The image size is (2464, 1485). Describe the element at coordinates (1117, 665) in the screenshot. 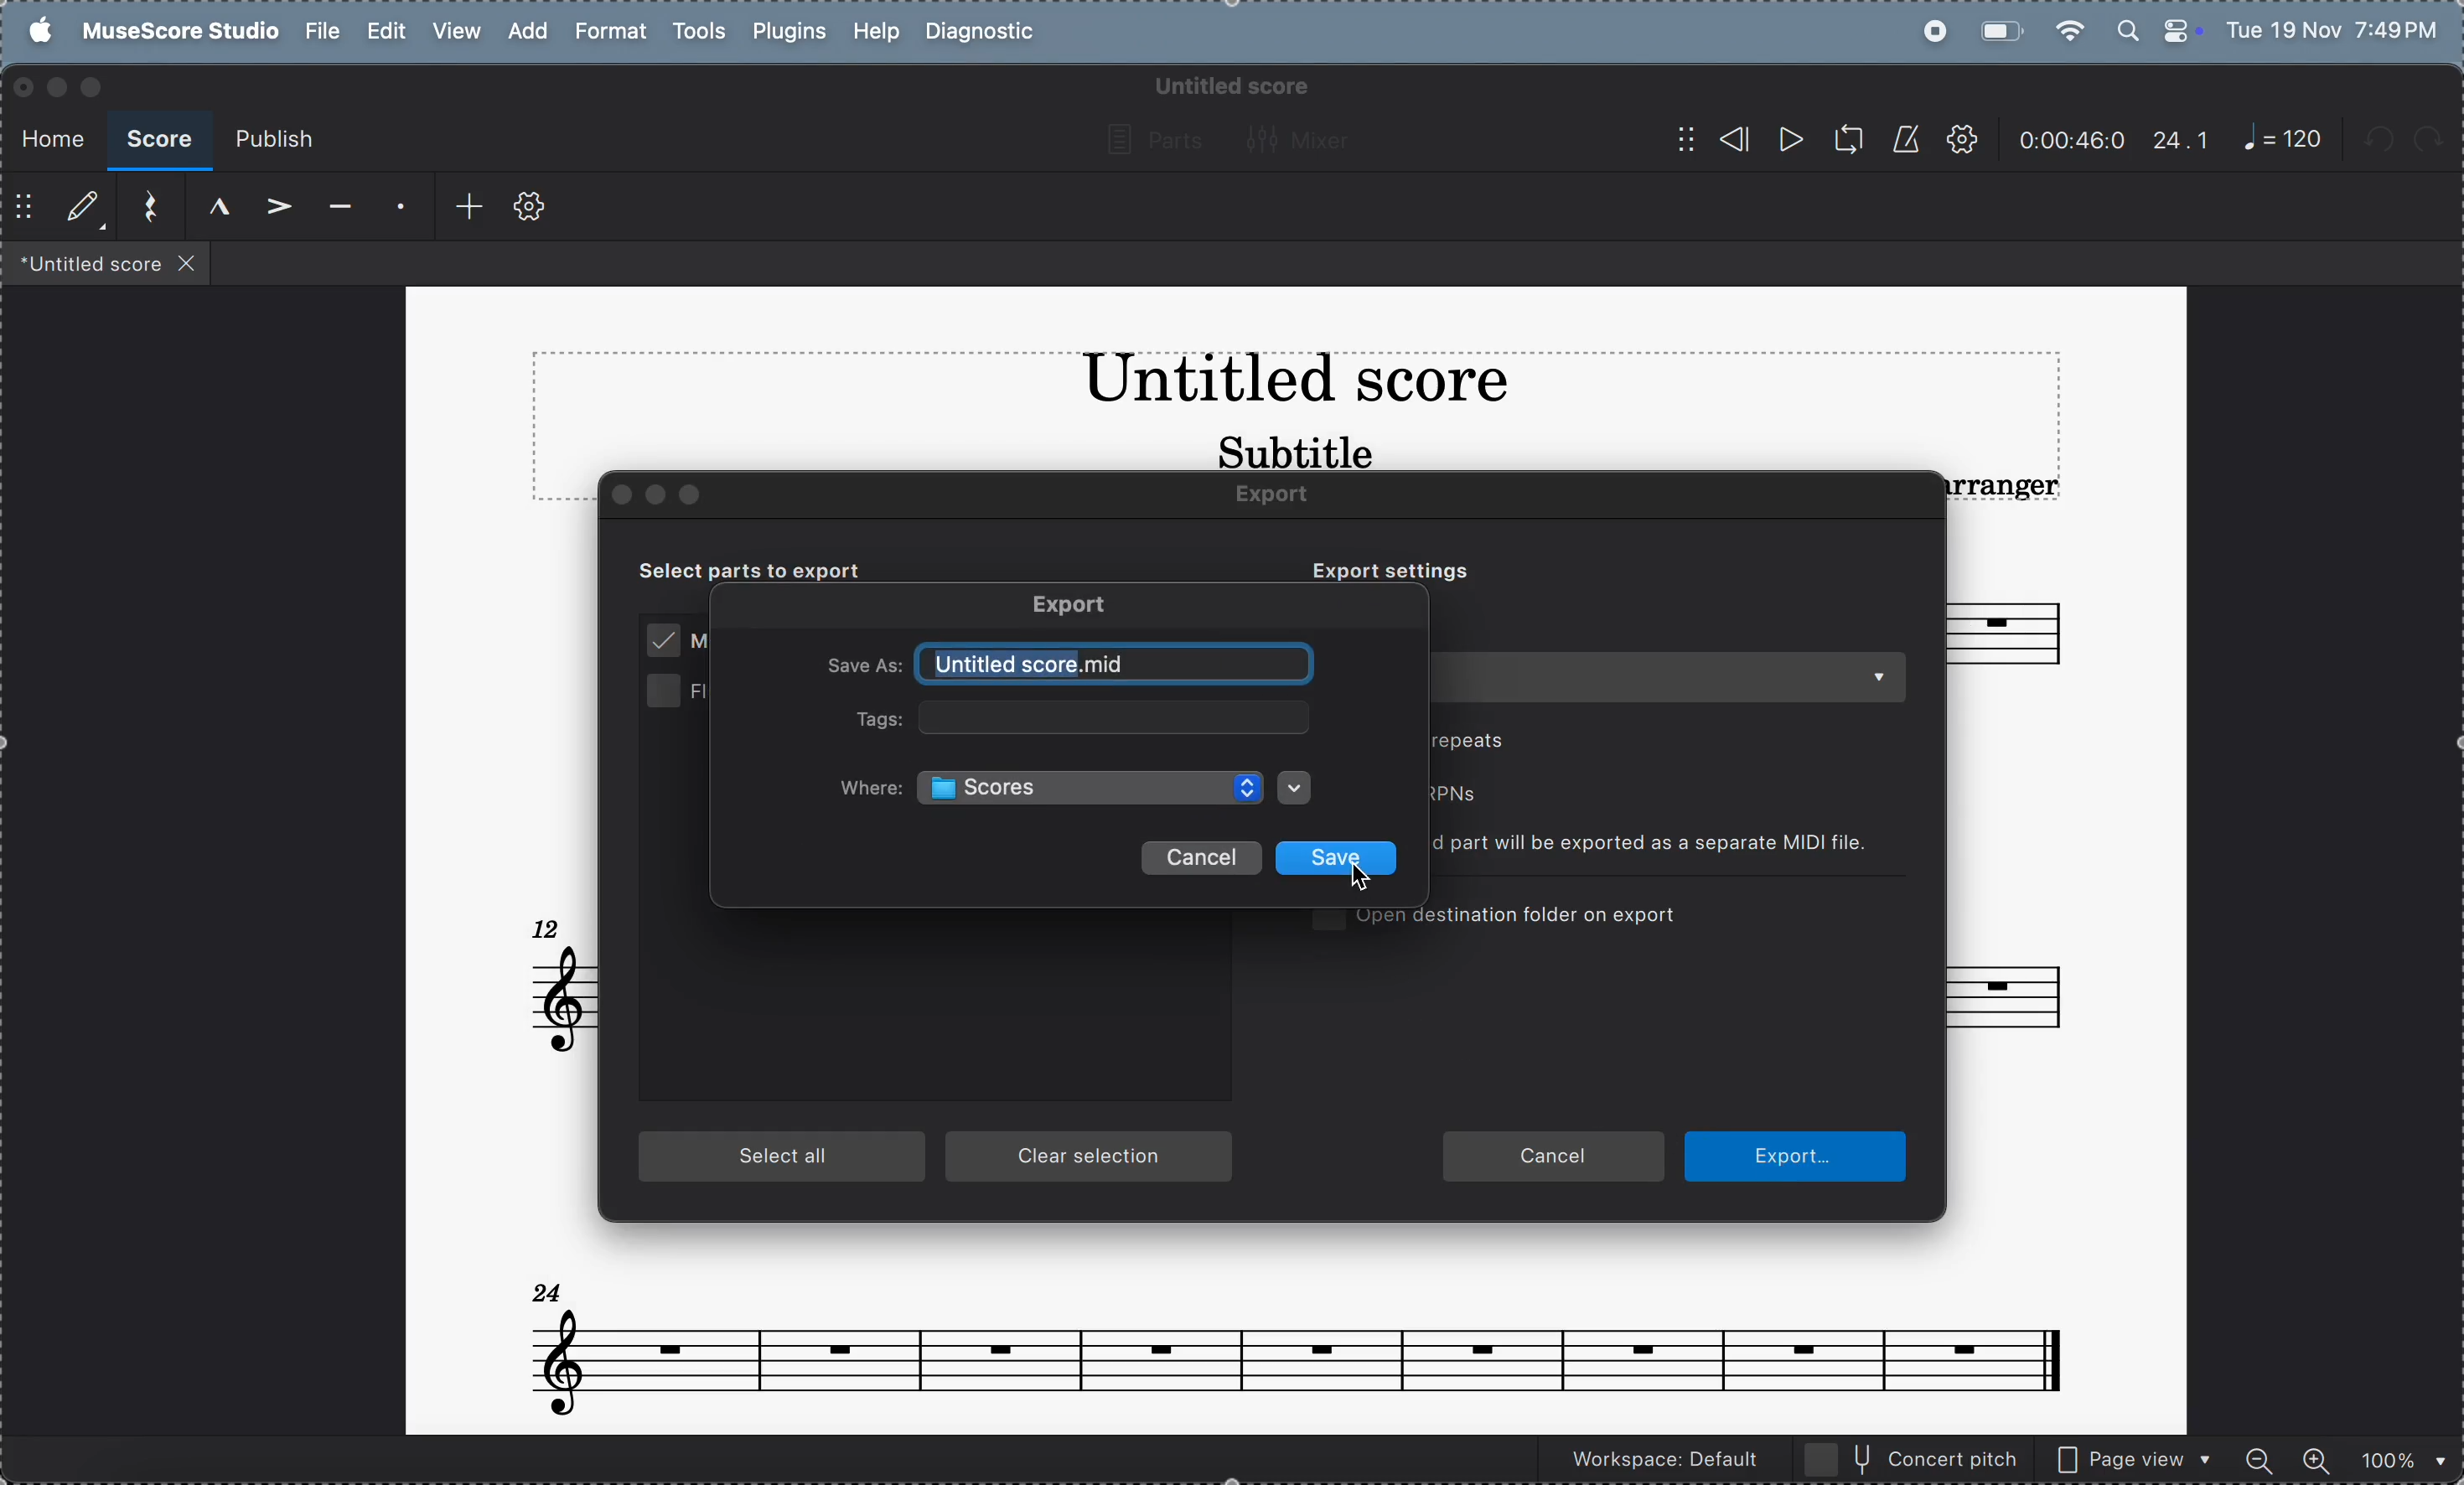

I see `untitled score` at that location.